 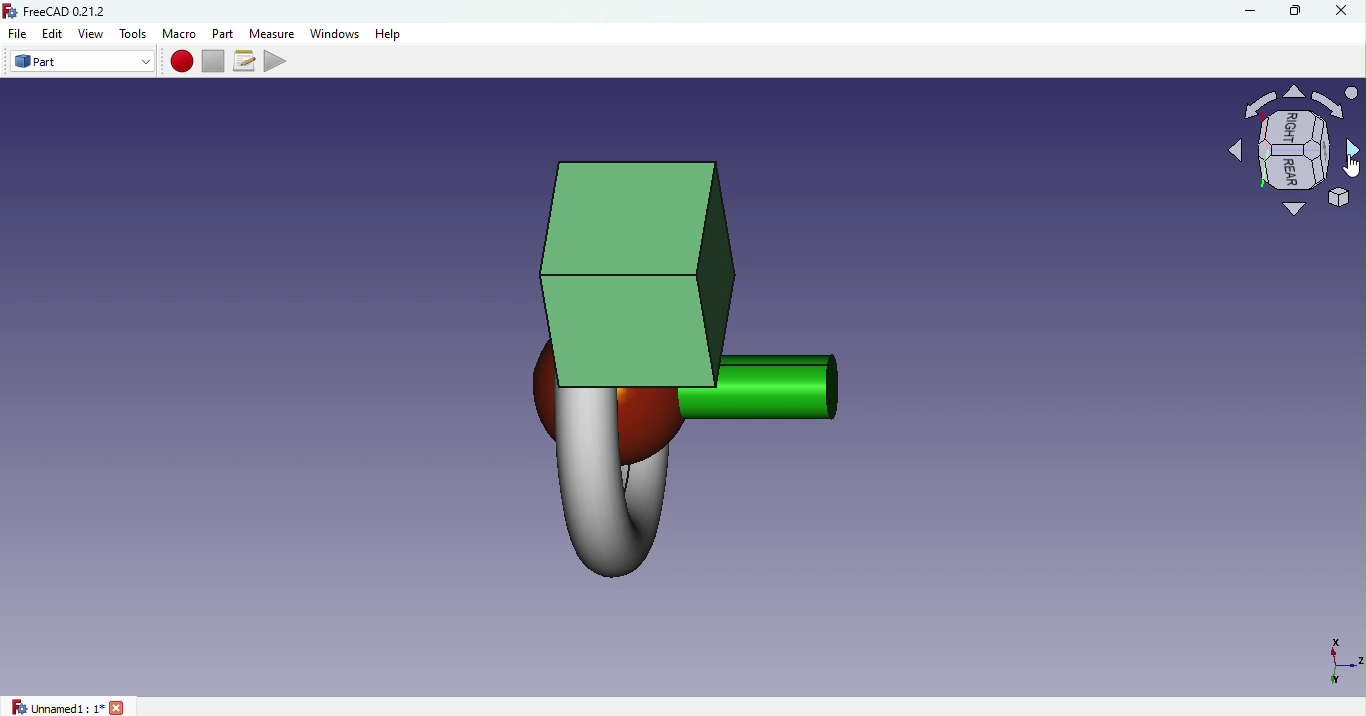 I want to click on Minimize, so click(x=1251, y=11).